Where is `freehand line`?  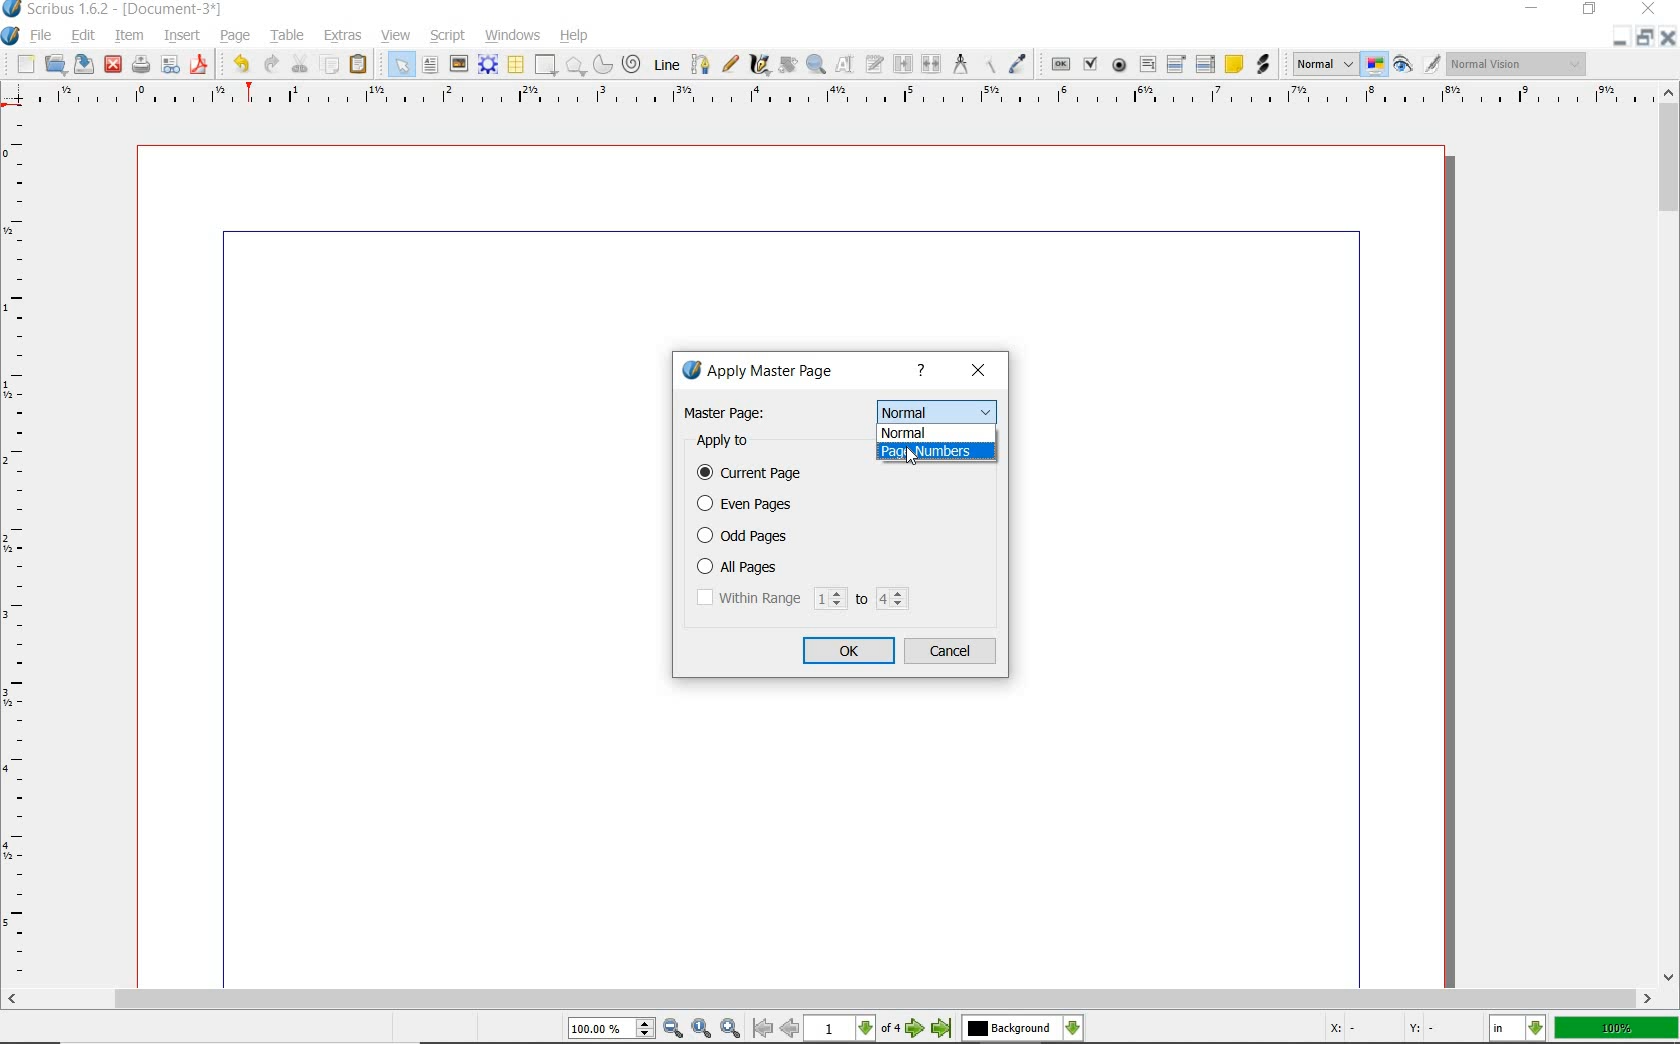
freehand line is located at coordinates (730, 64).